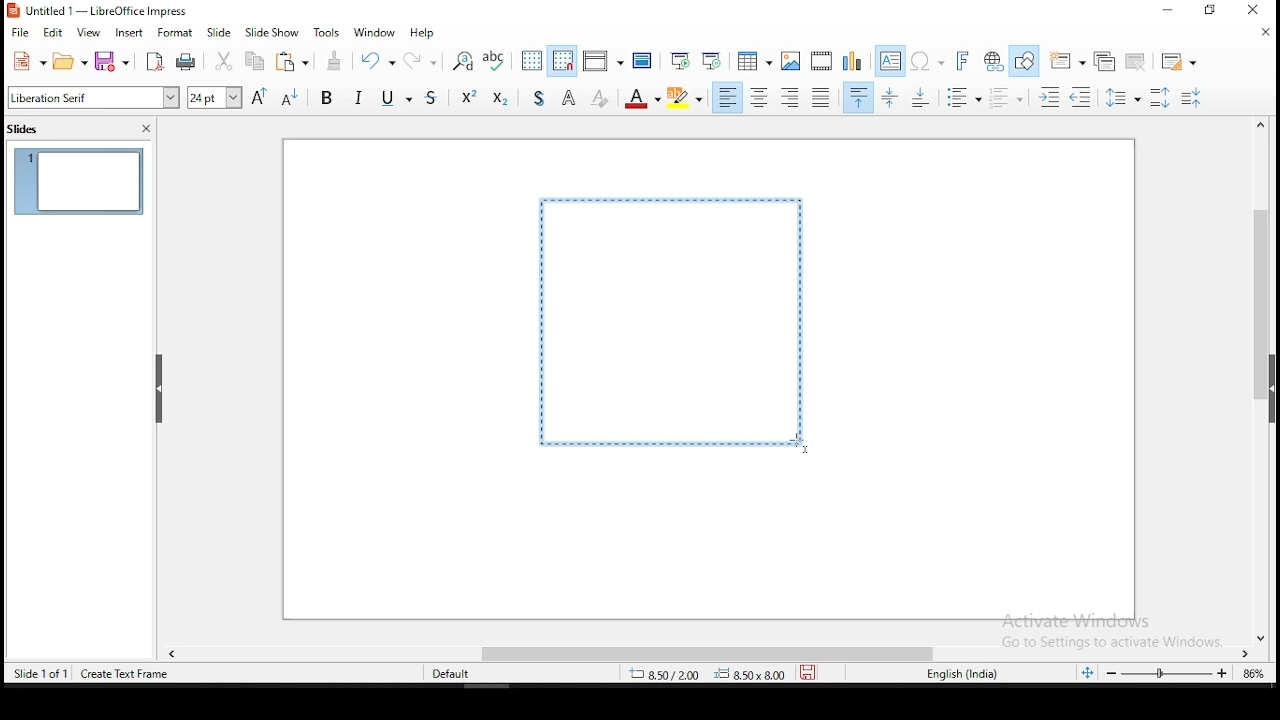 The width and height of the screenshot is (1280, 720). Describe the element at coordinates (1261, 381) in the screenshot. I see `scroll bar` at that location.